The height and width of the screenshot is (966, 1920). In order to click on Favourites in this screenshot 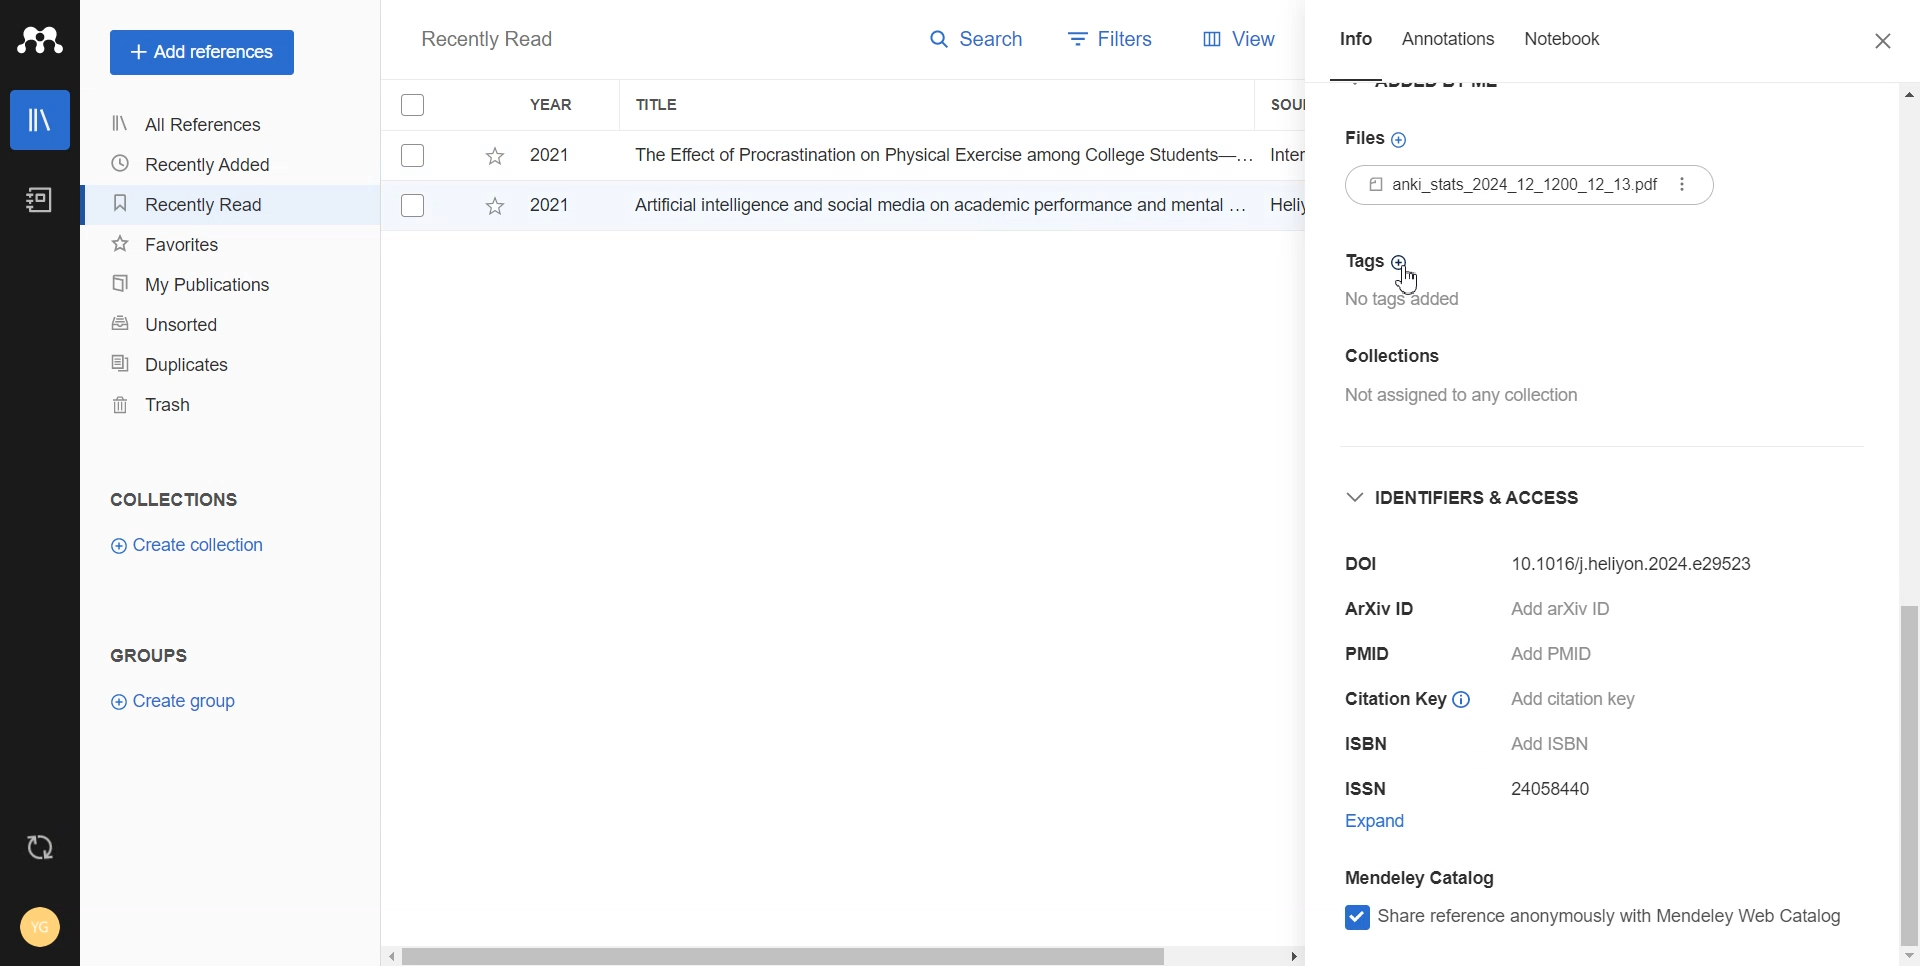, I will do `click(197, 245)`.